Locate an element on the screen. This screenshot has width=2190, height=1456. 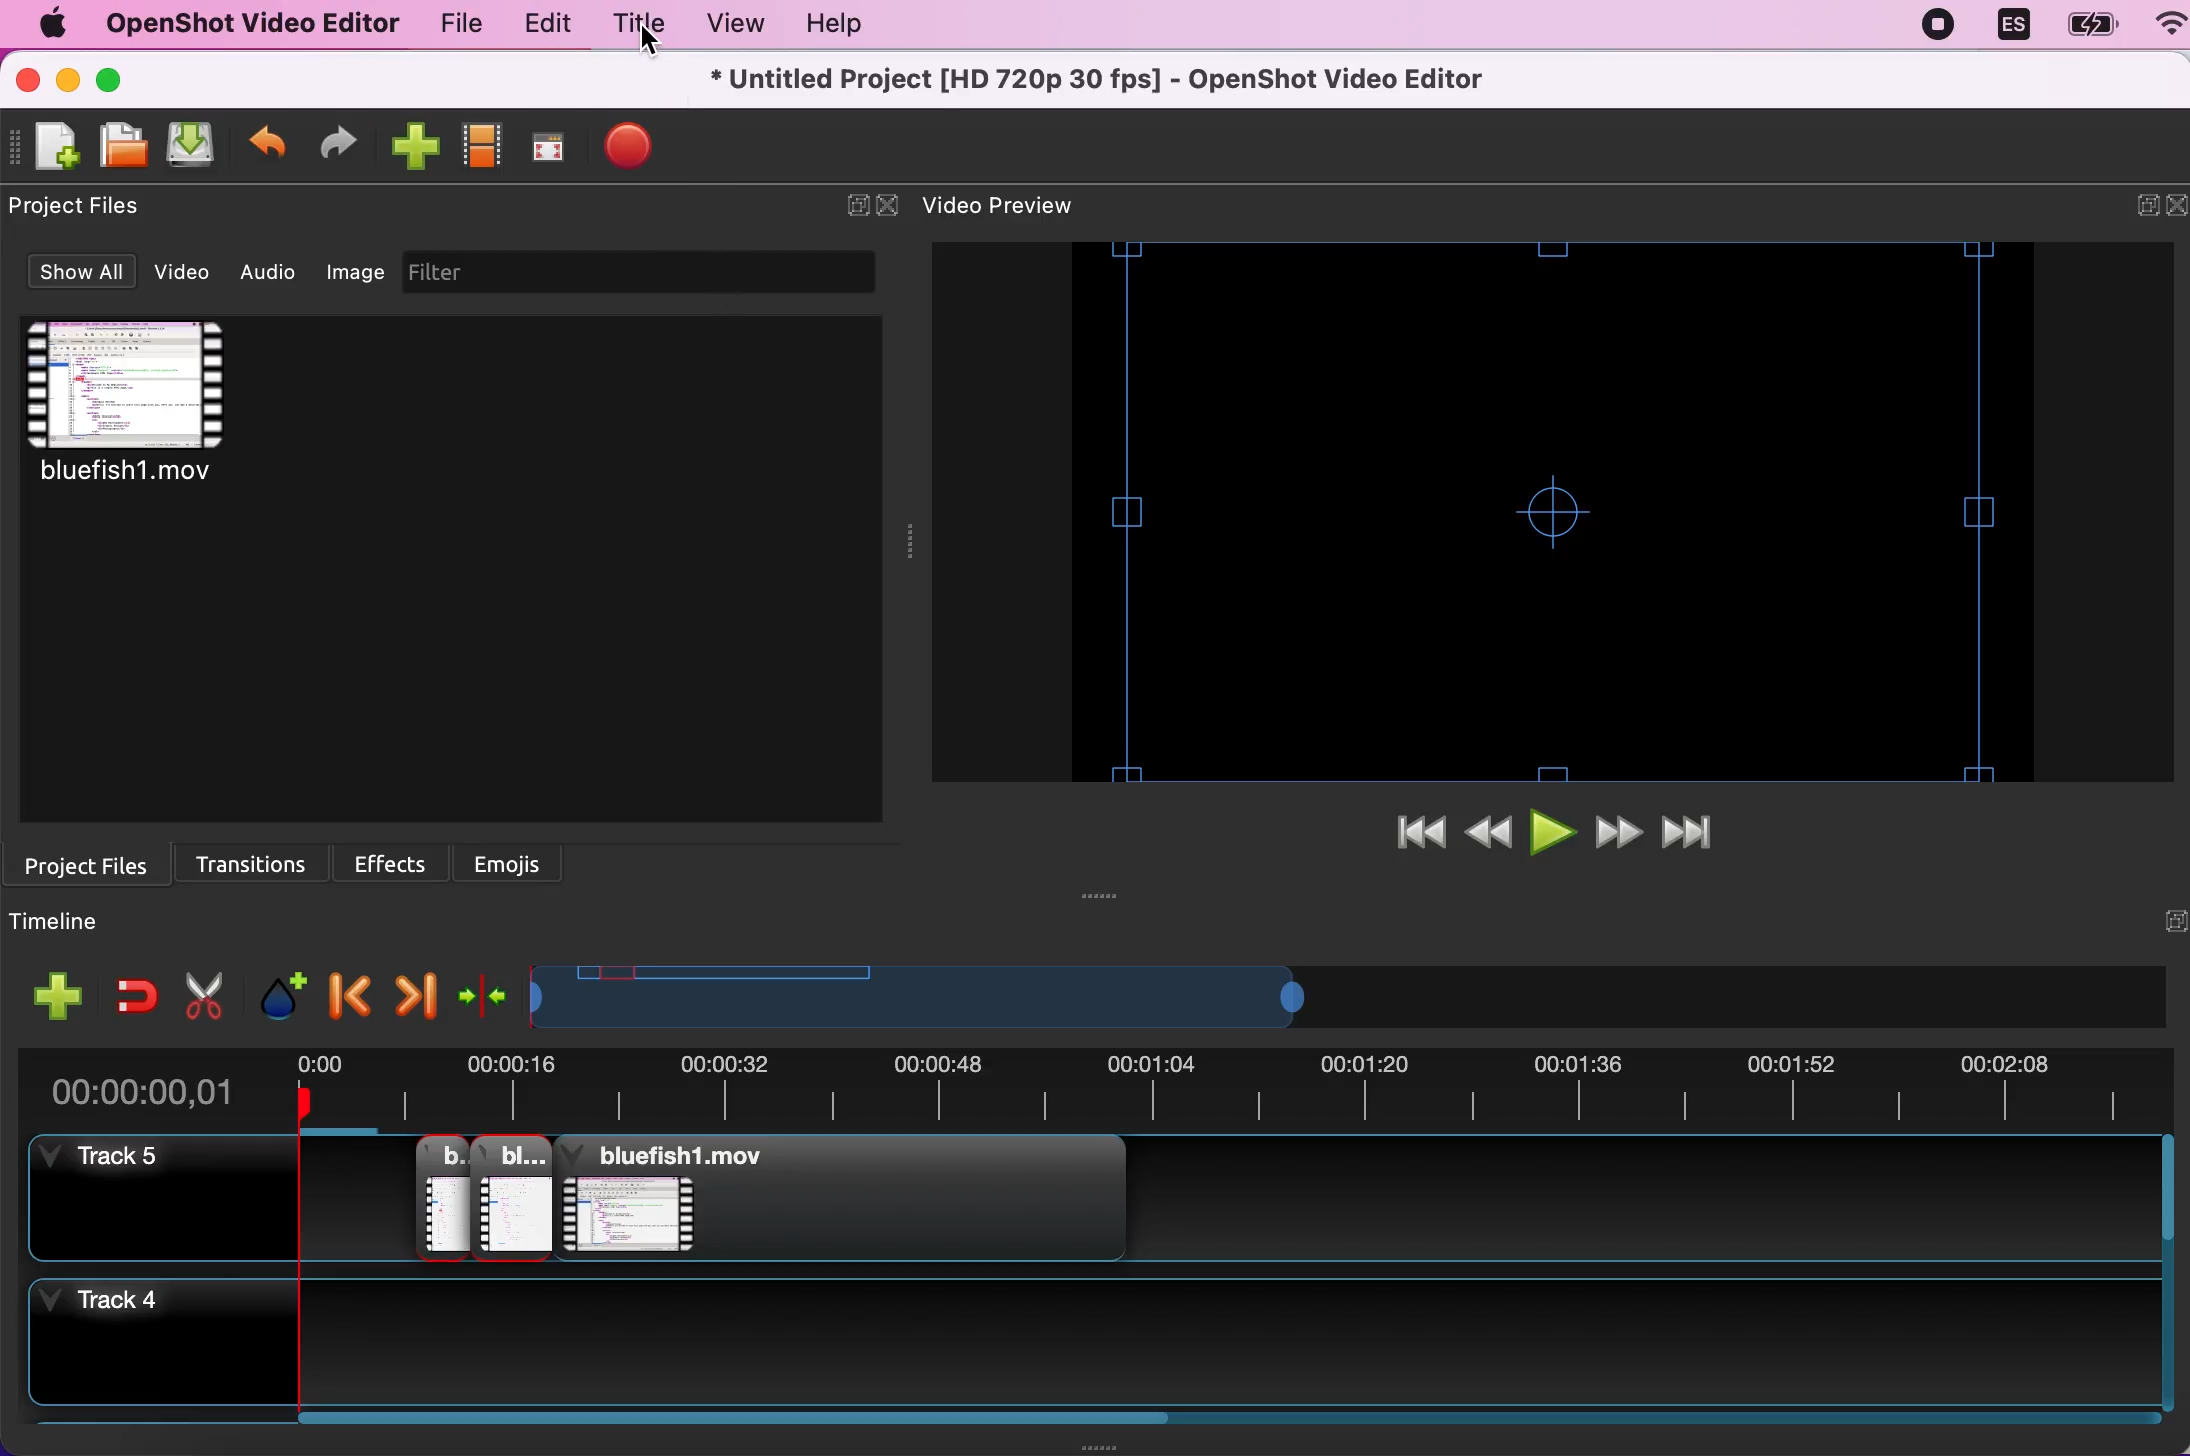
video duration is located at coordinates (1065, 998).